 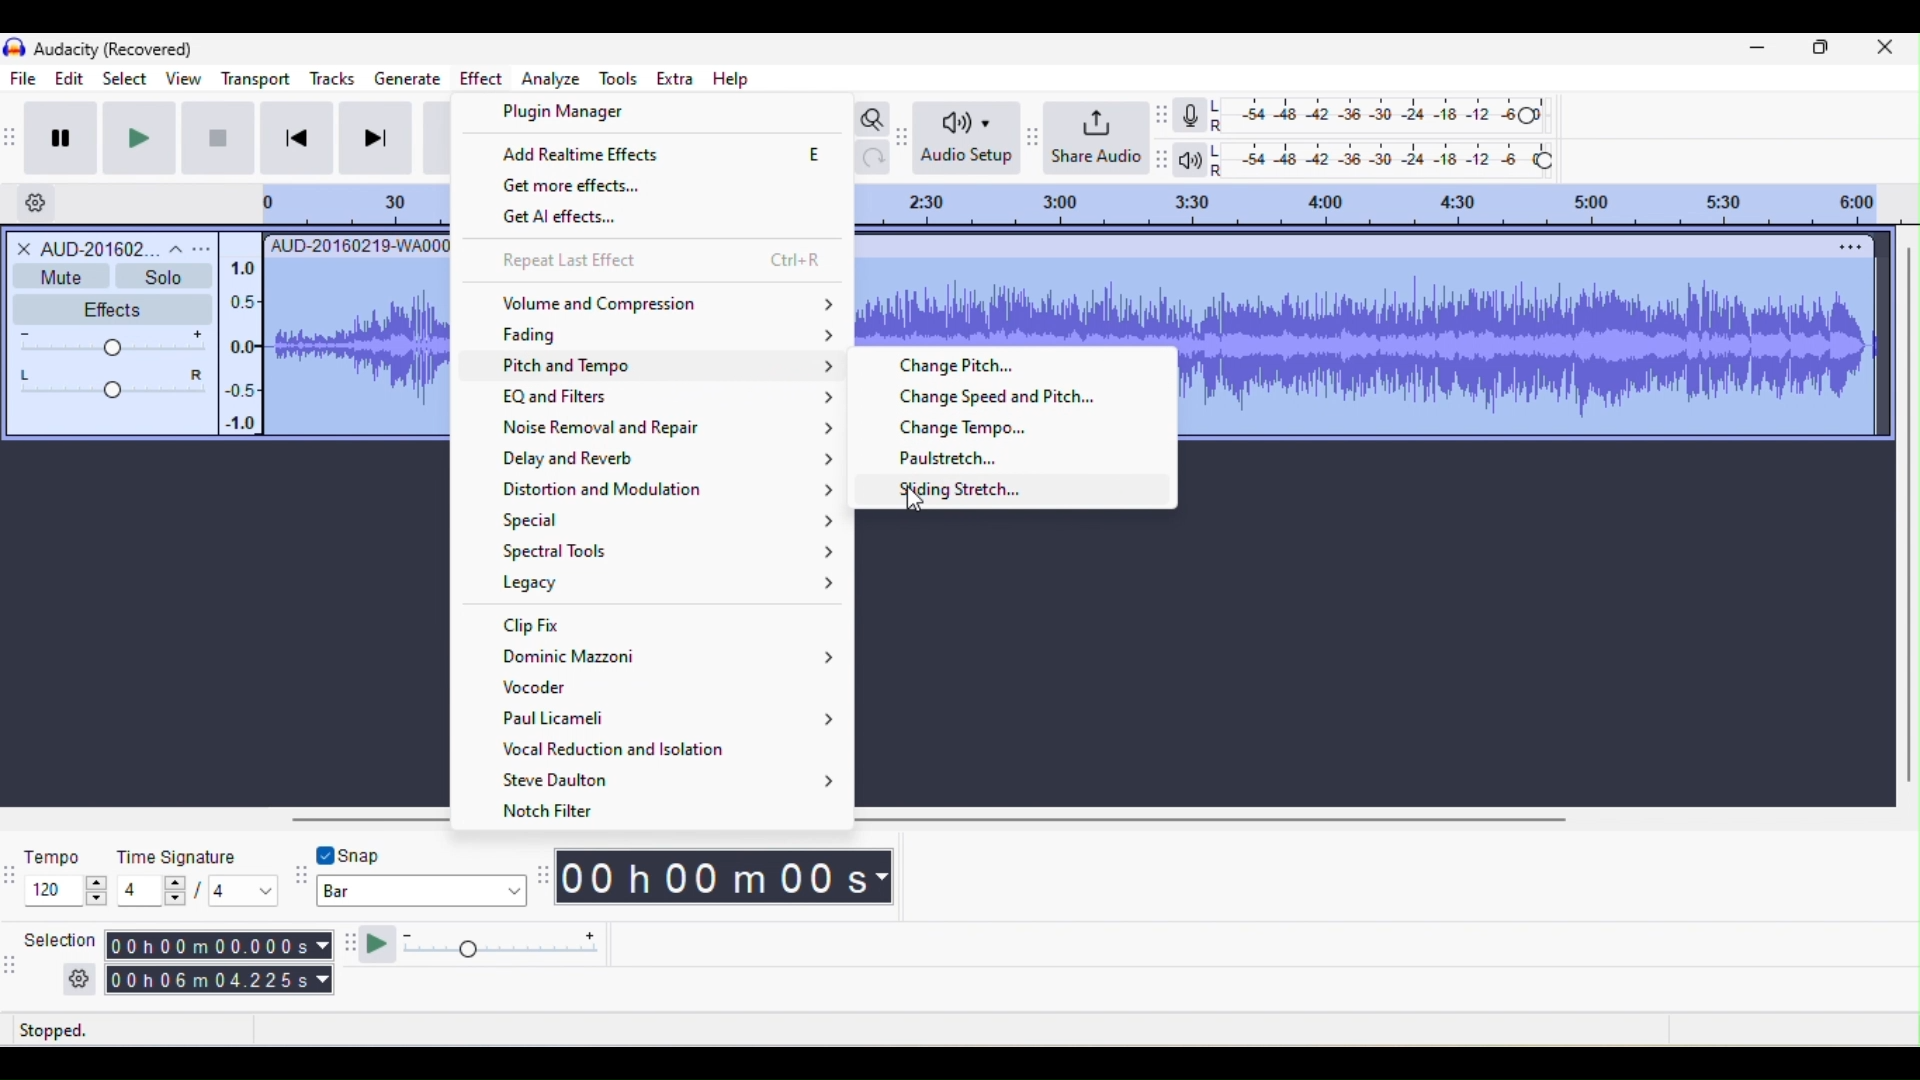 I want to click on get more effect, so click(x=631, y=187).